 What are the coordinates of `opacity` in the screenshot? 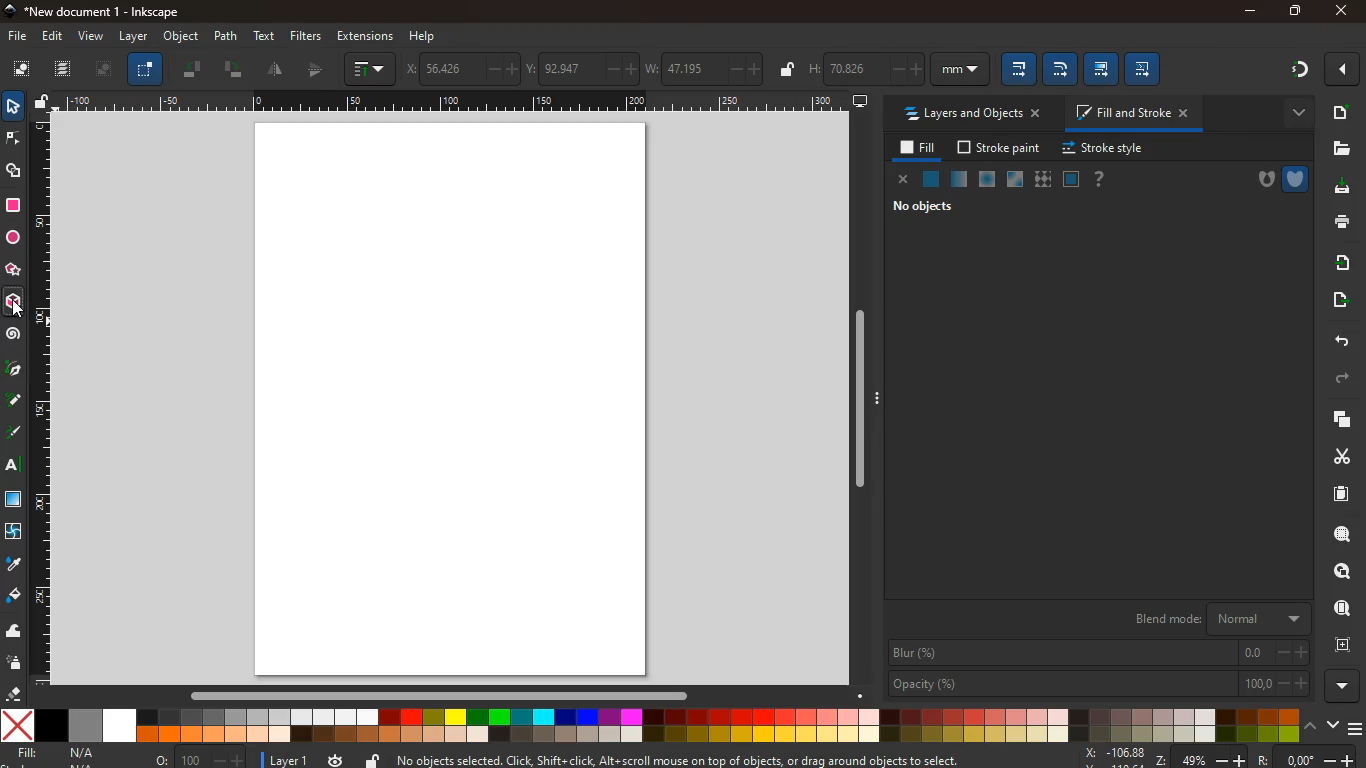 It's located at (1097, 685).